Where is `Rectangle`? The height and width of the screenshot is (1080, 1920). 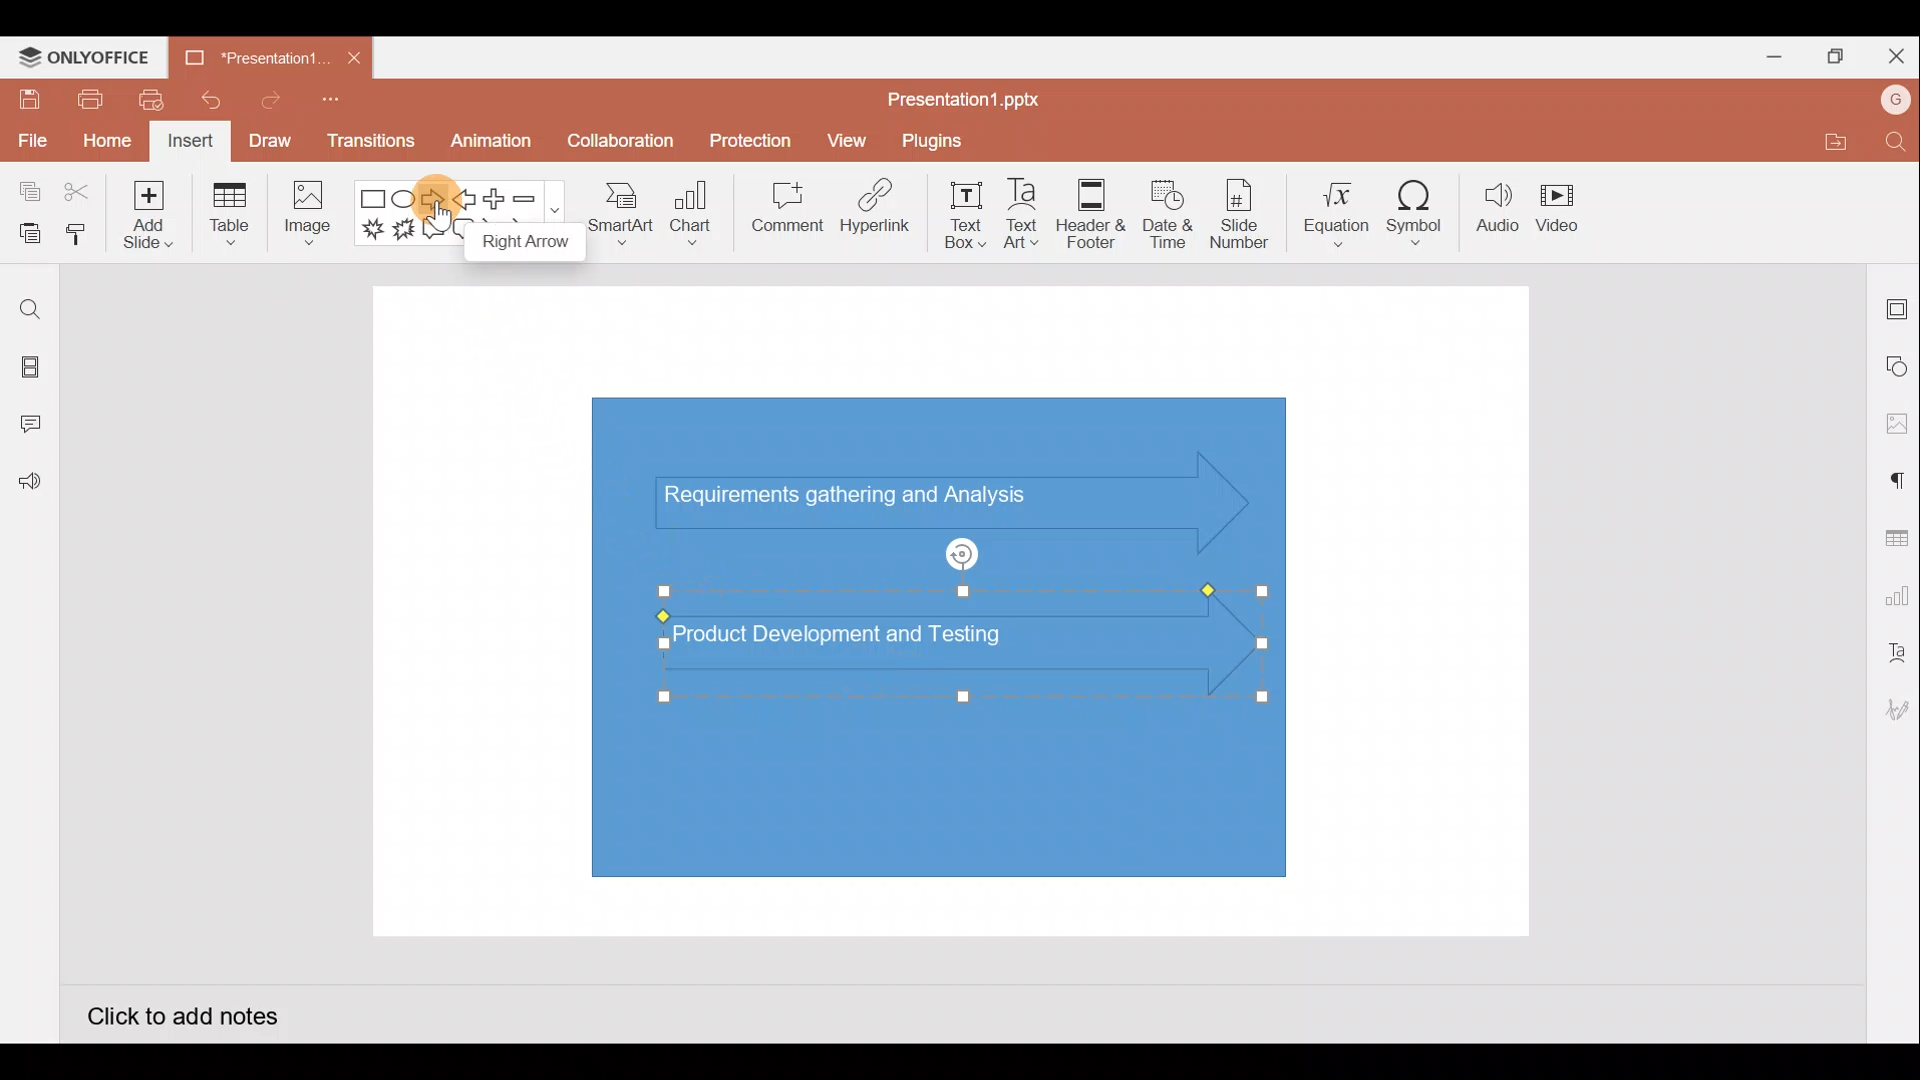 Rectangle is located at coordinates (374, 200).